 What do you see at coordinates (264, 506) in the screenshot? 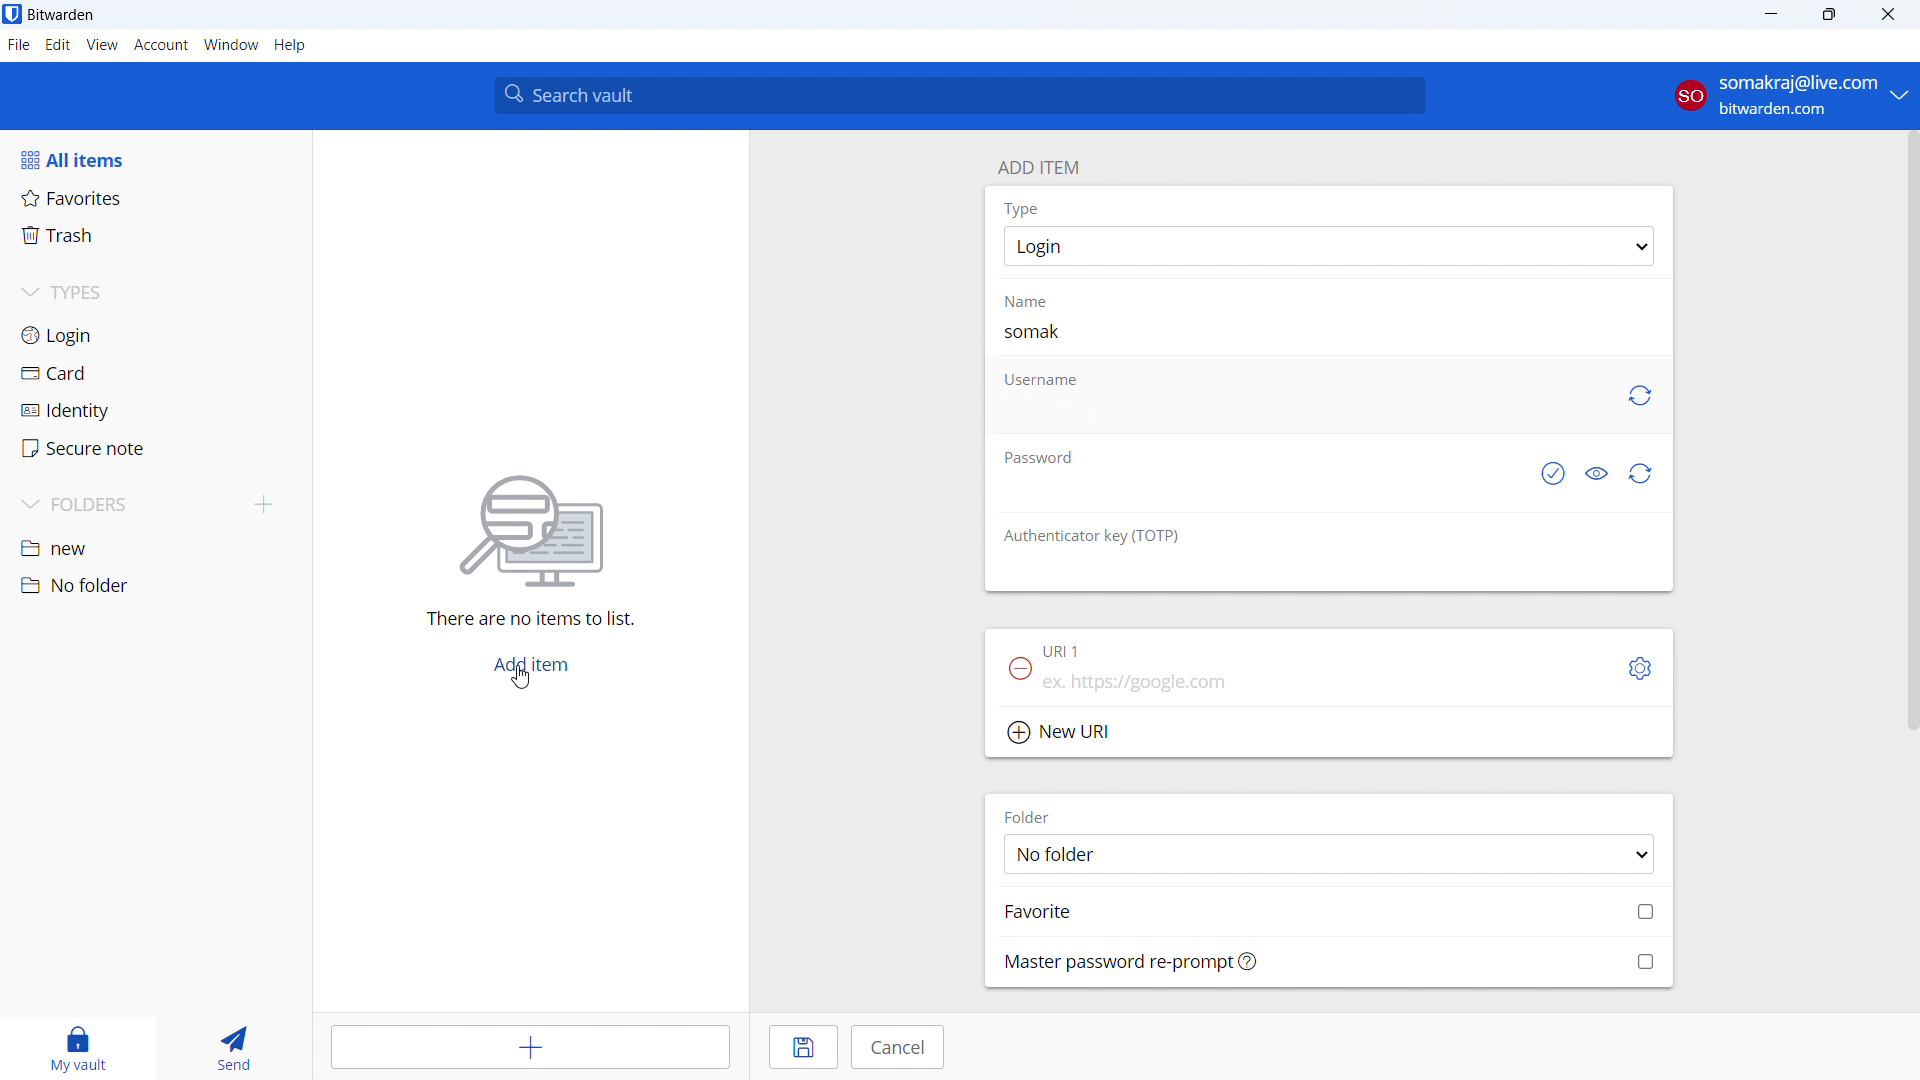
I see `add folder` at bounding box center [264, 506].